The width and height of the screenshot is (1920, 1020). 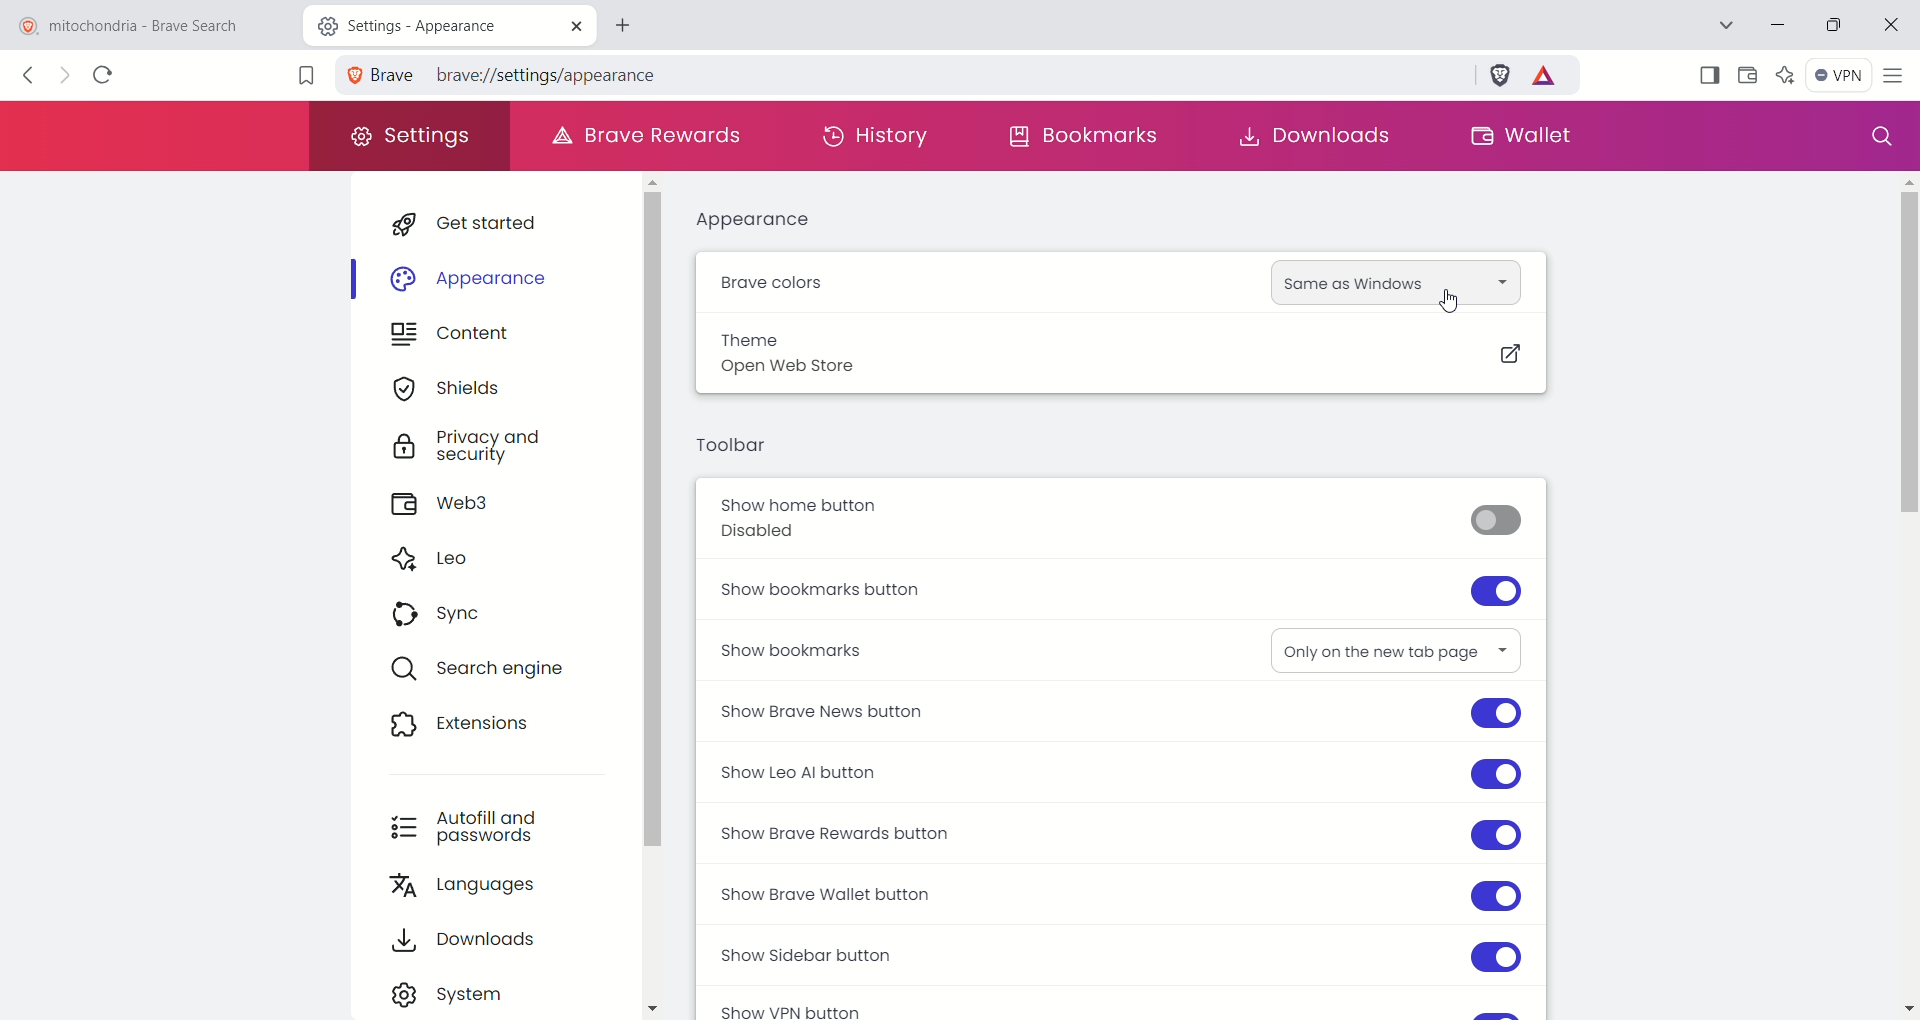 What do you see at coordinates (1126, 596) in the screenshot?
I see `show bookmarks button` at bounding box center [1126, 596].